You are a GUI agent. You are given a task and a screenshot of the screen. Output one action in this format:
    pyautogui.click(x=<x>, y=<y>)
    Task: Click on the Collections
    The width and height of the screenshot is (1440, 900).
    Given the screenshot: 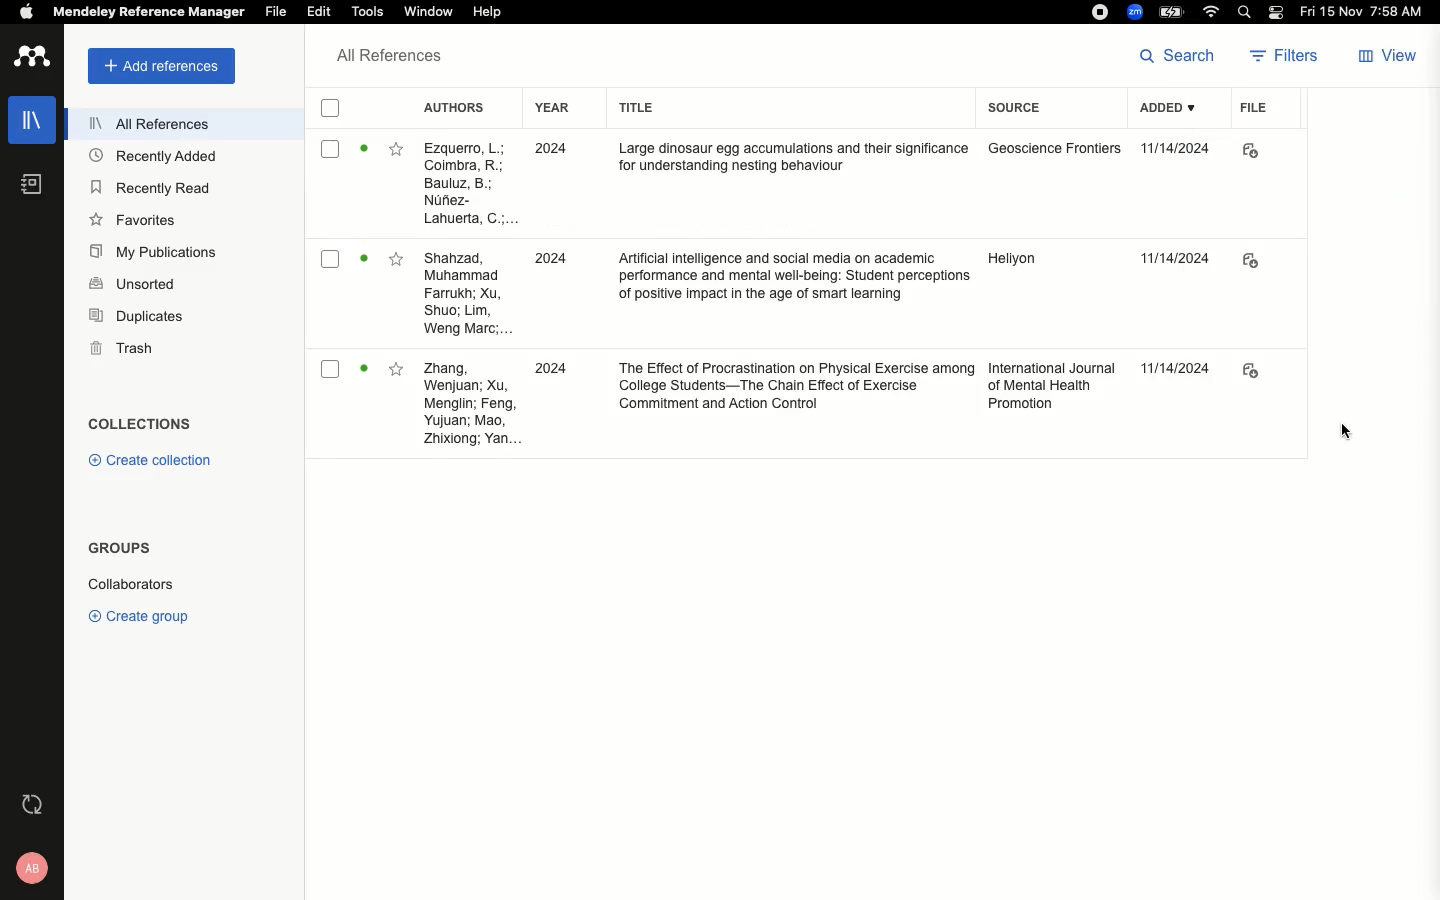 What is the action you would take?
    pyautogui.click(x=139, y=423)
    